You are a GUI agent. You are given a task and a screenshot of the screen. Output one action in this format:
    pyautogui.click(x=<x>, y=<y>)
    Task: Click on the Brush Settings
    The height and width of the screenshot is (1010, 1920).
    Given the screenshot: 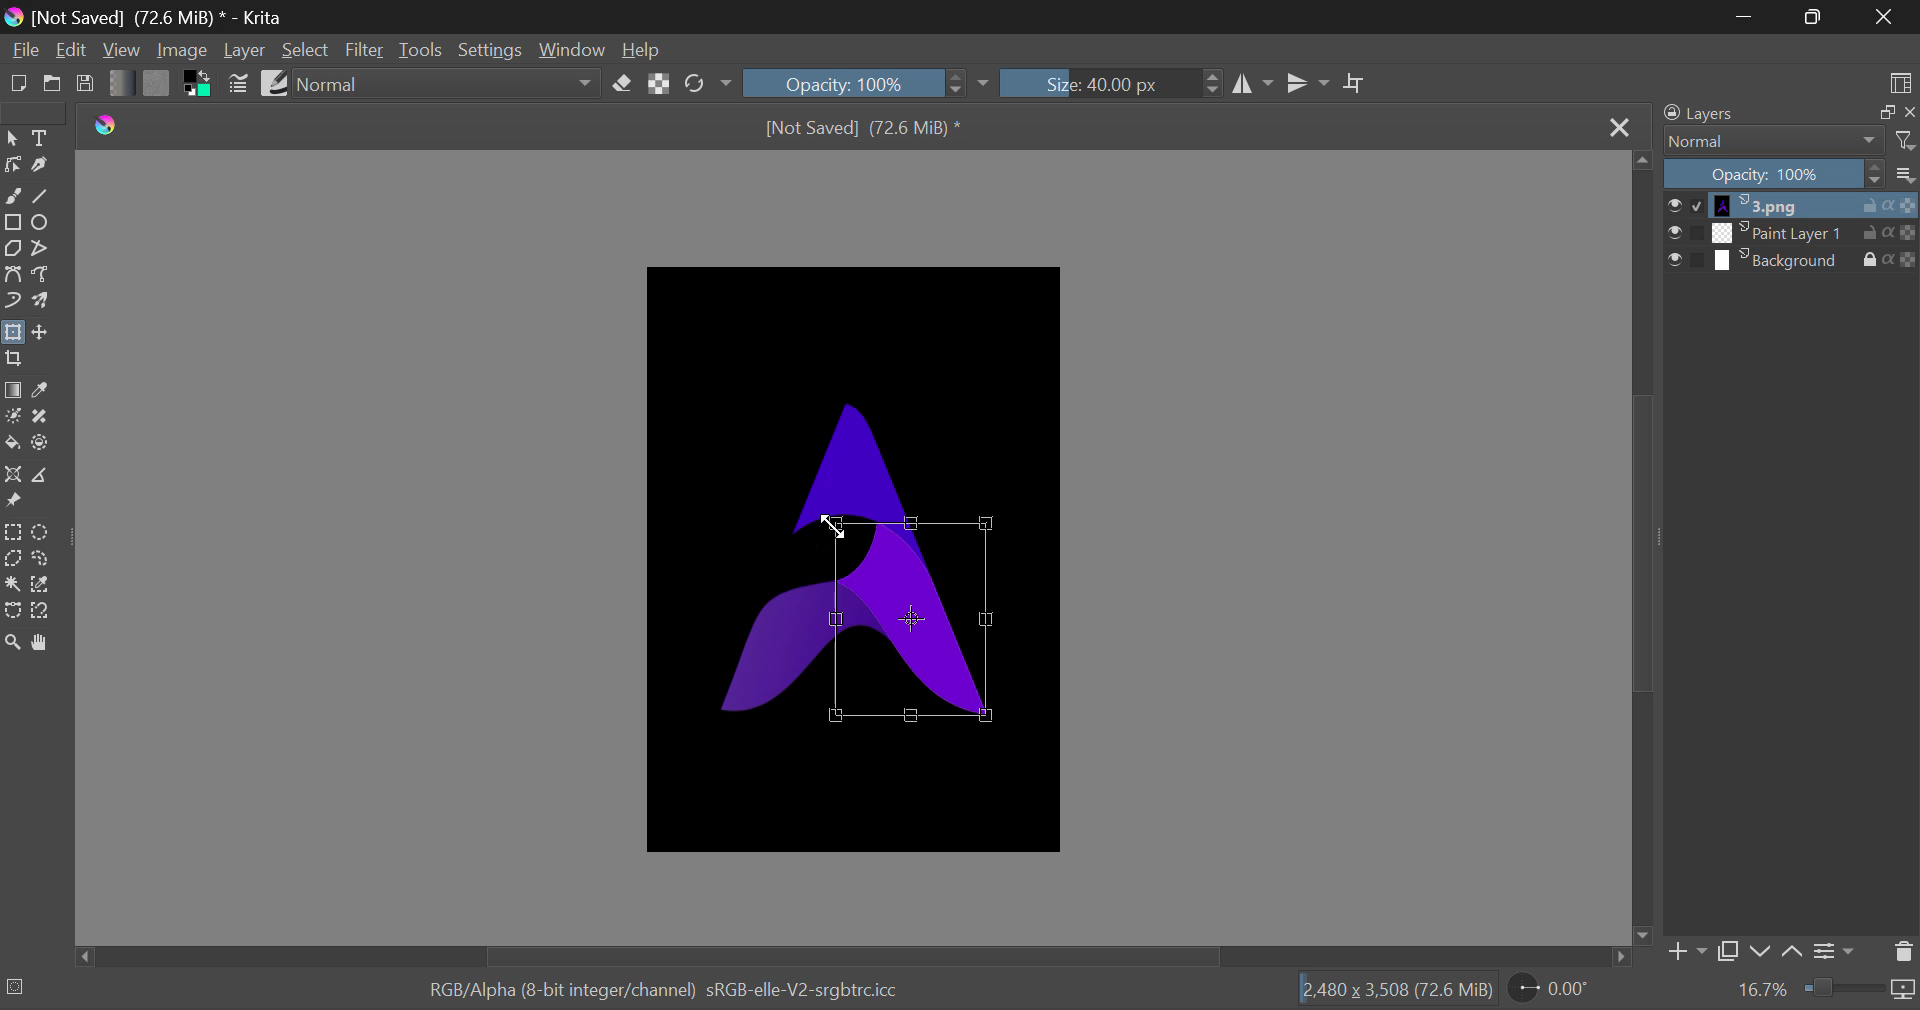 What is the action you would take?
    pyautogui.click(x=240, y=86)
    